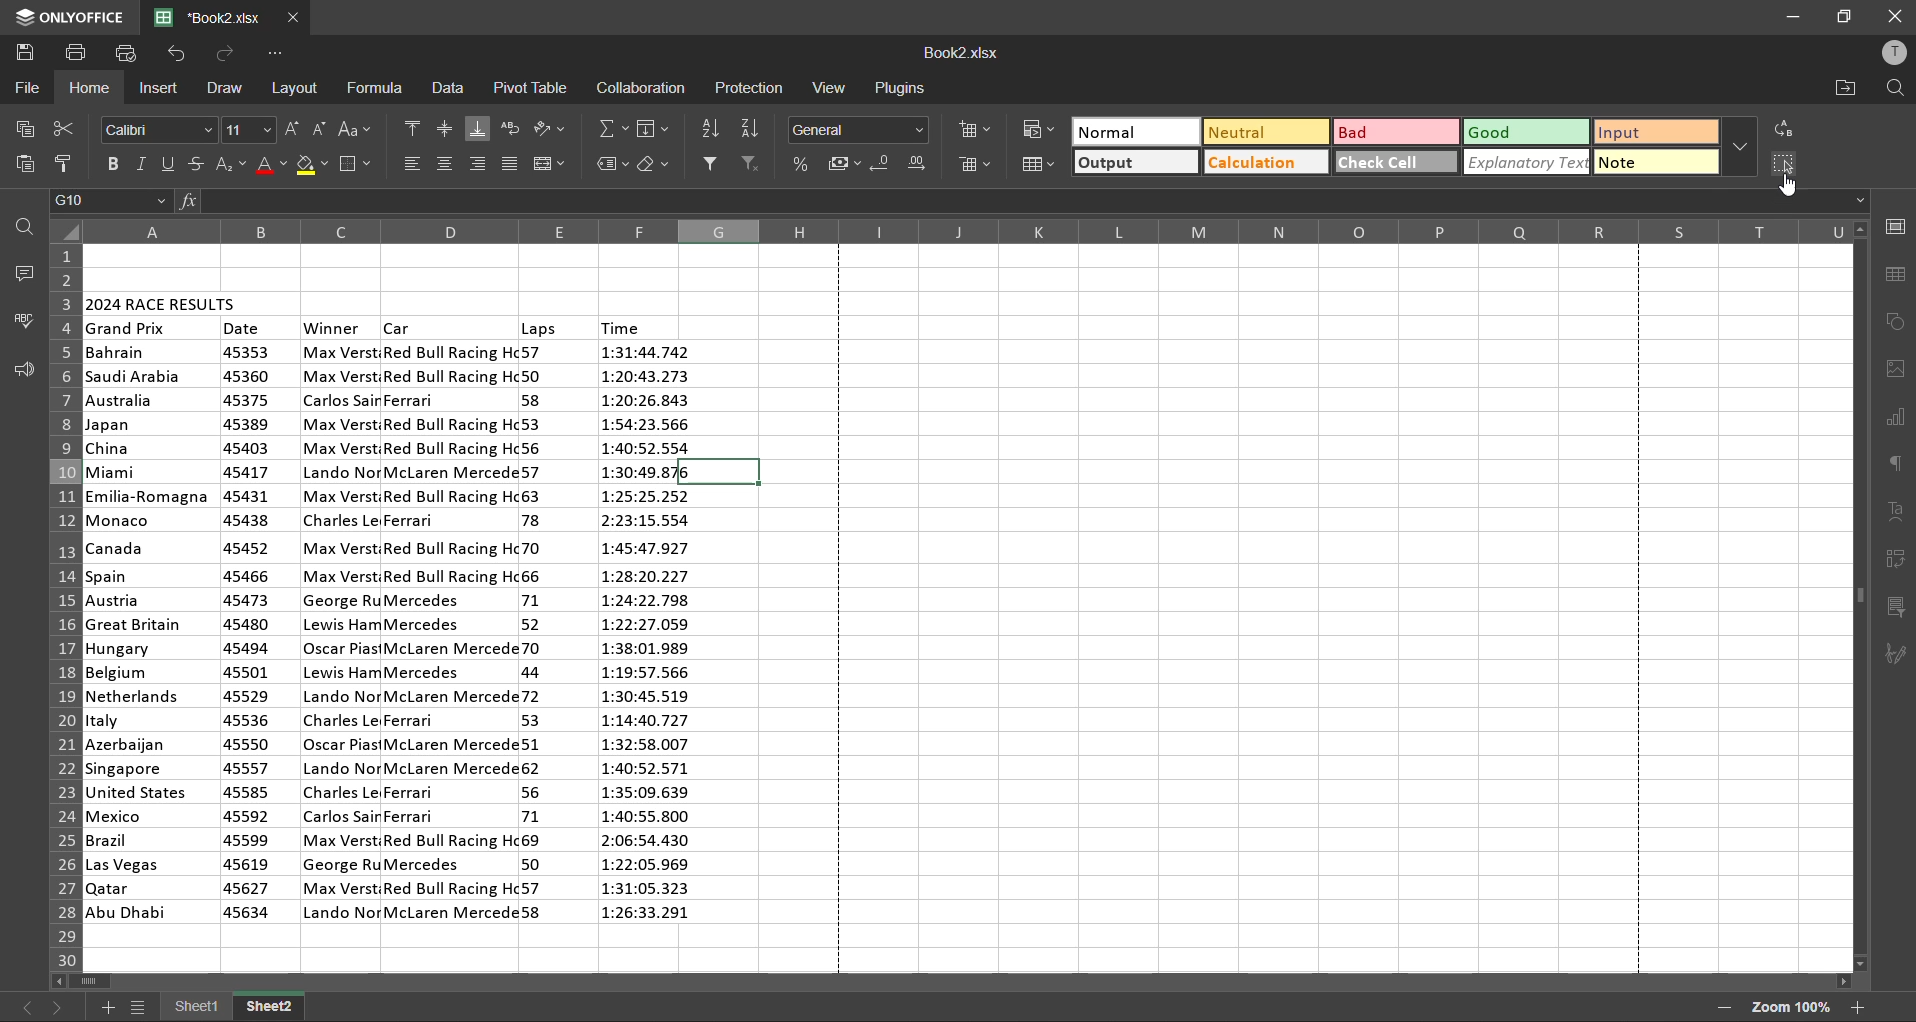 This screenshot has height=1022, width=1916. I want to click on filename, so click(957, 53).